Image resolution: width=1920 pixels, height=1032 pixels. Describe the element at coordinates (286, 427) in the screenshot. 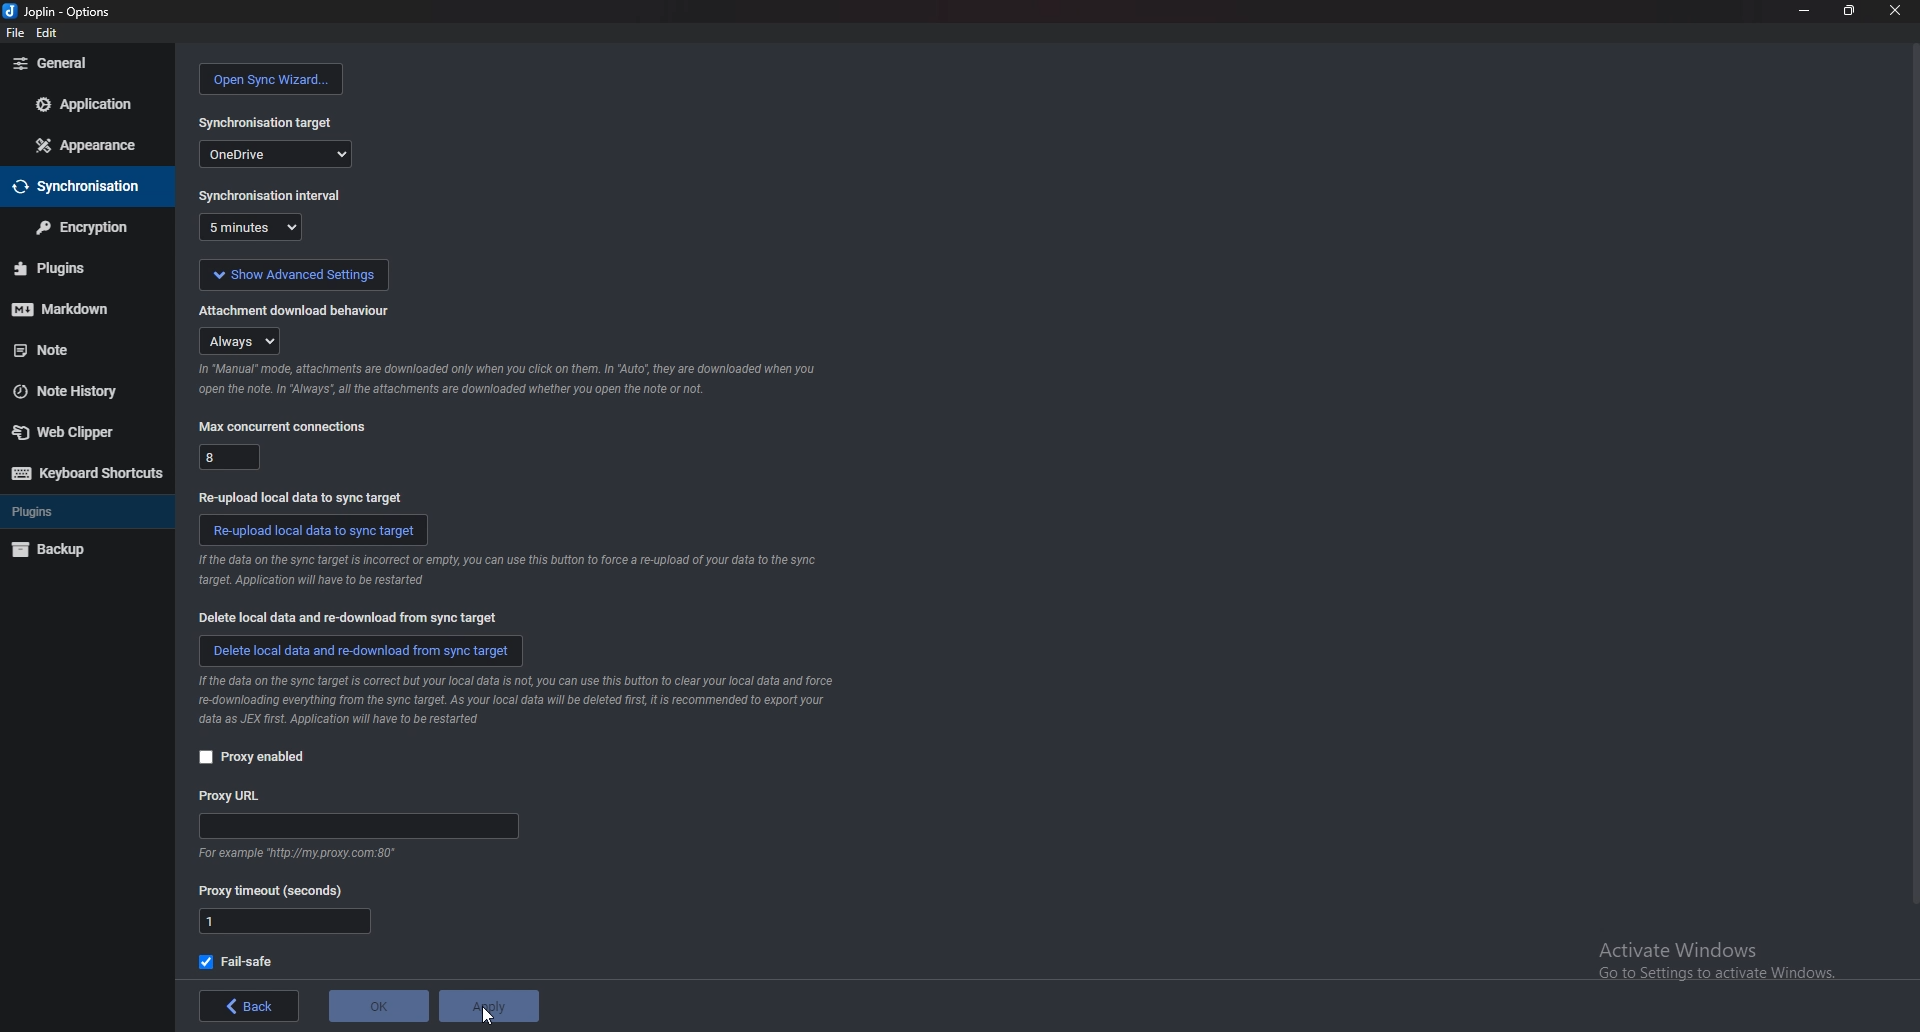

I see `max concurrent connections` at that location.